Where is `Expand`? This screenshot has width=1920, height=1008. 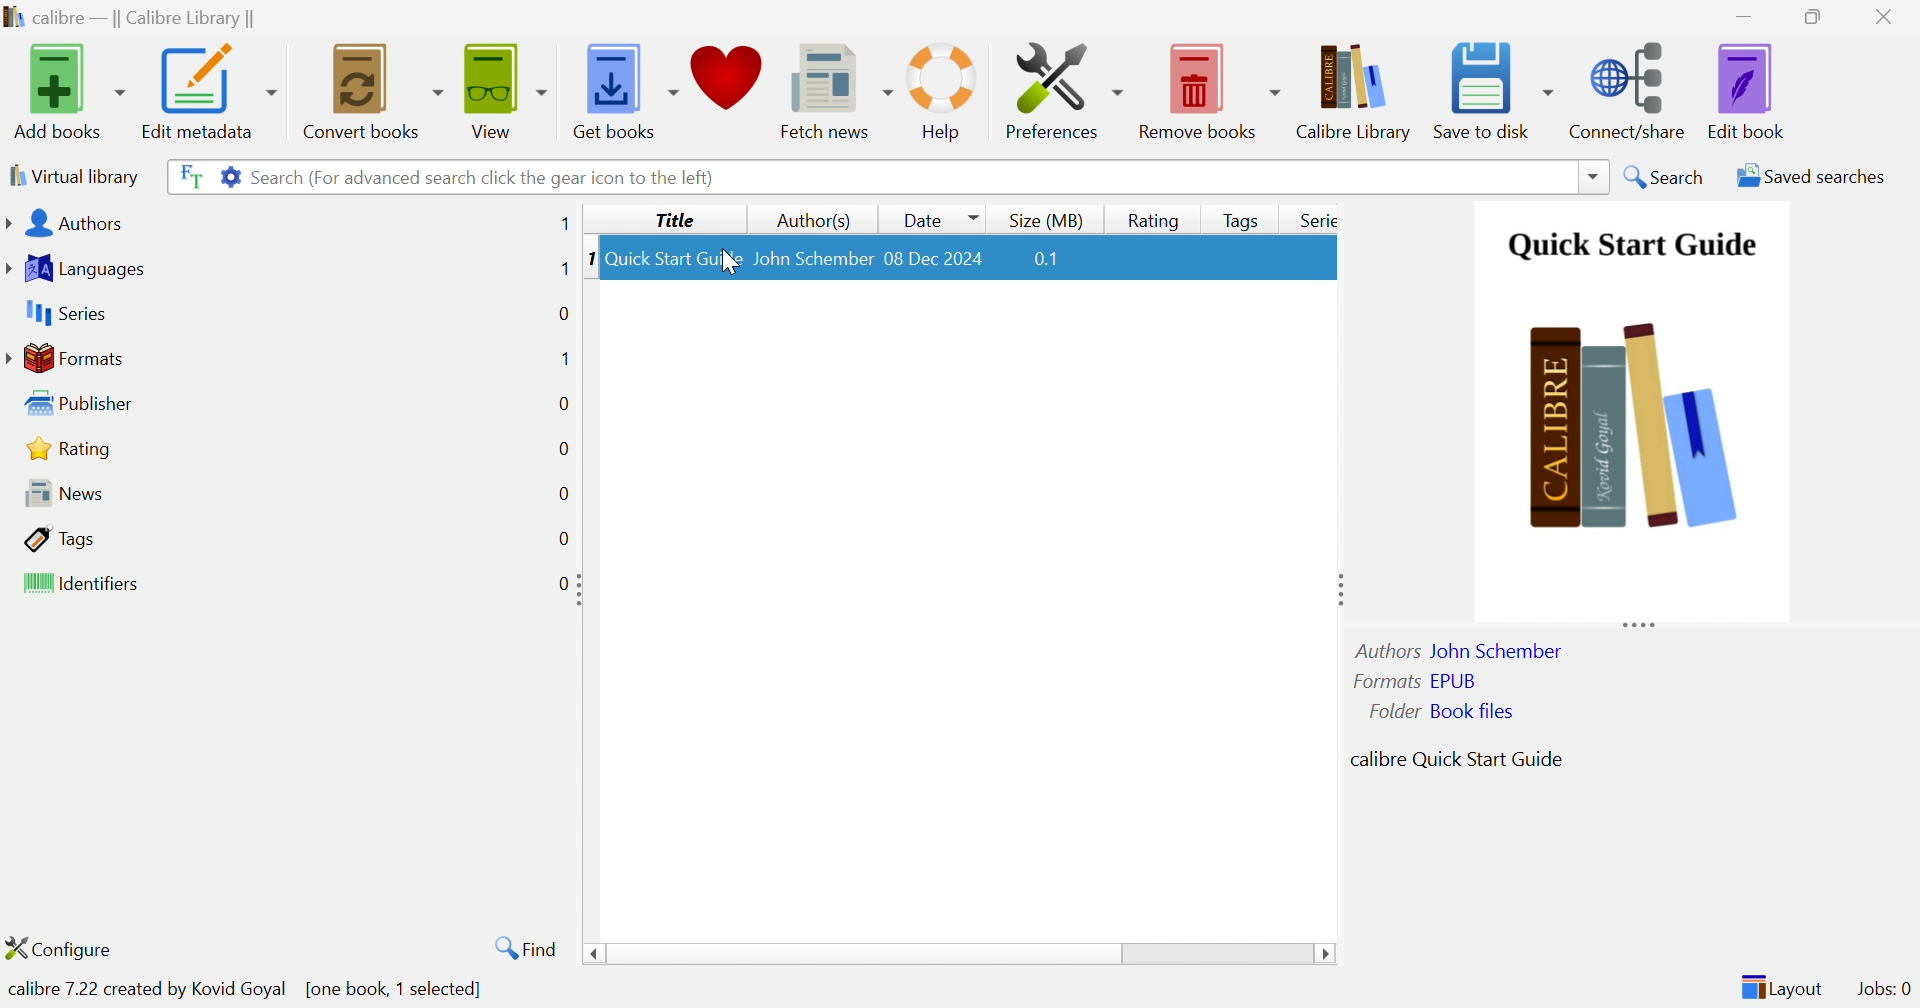
Expand is located at coordinates (1339, 586).